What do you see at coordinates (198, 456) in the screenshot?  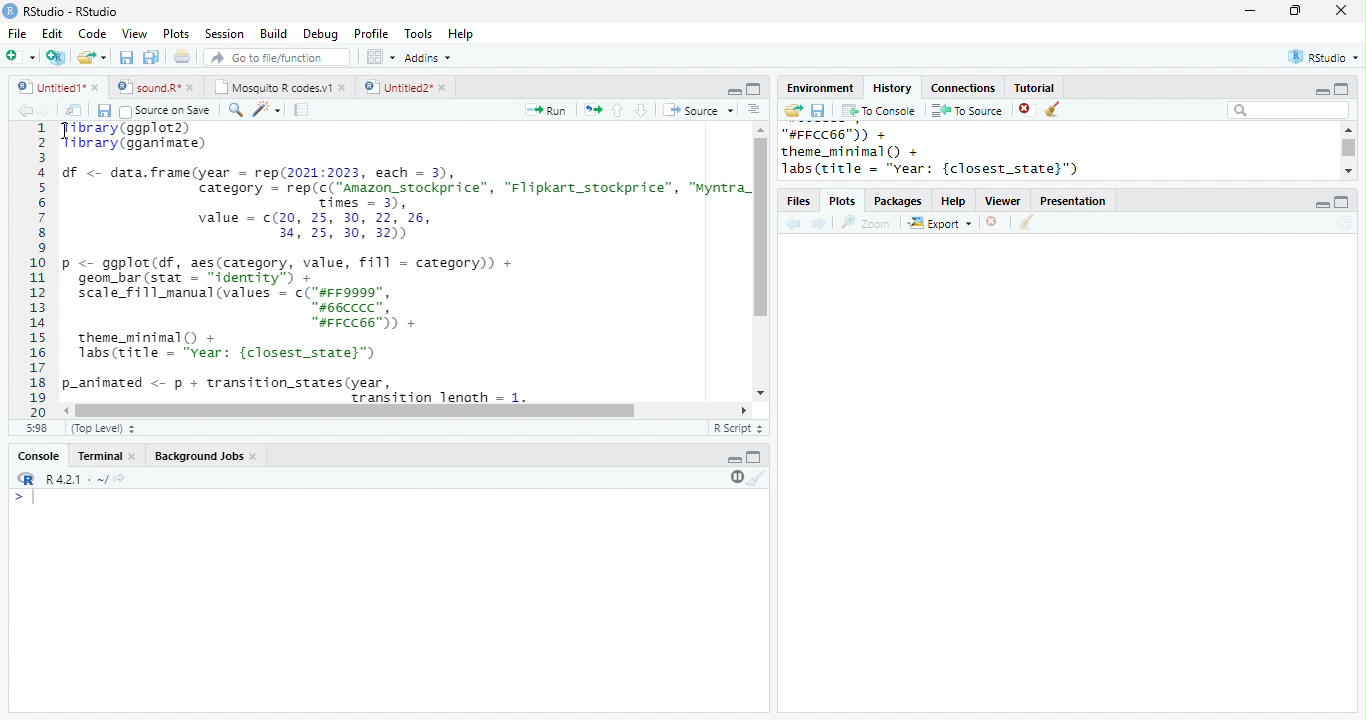 I see `Background Jobs` at bounding box center [198, 456].